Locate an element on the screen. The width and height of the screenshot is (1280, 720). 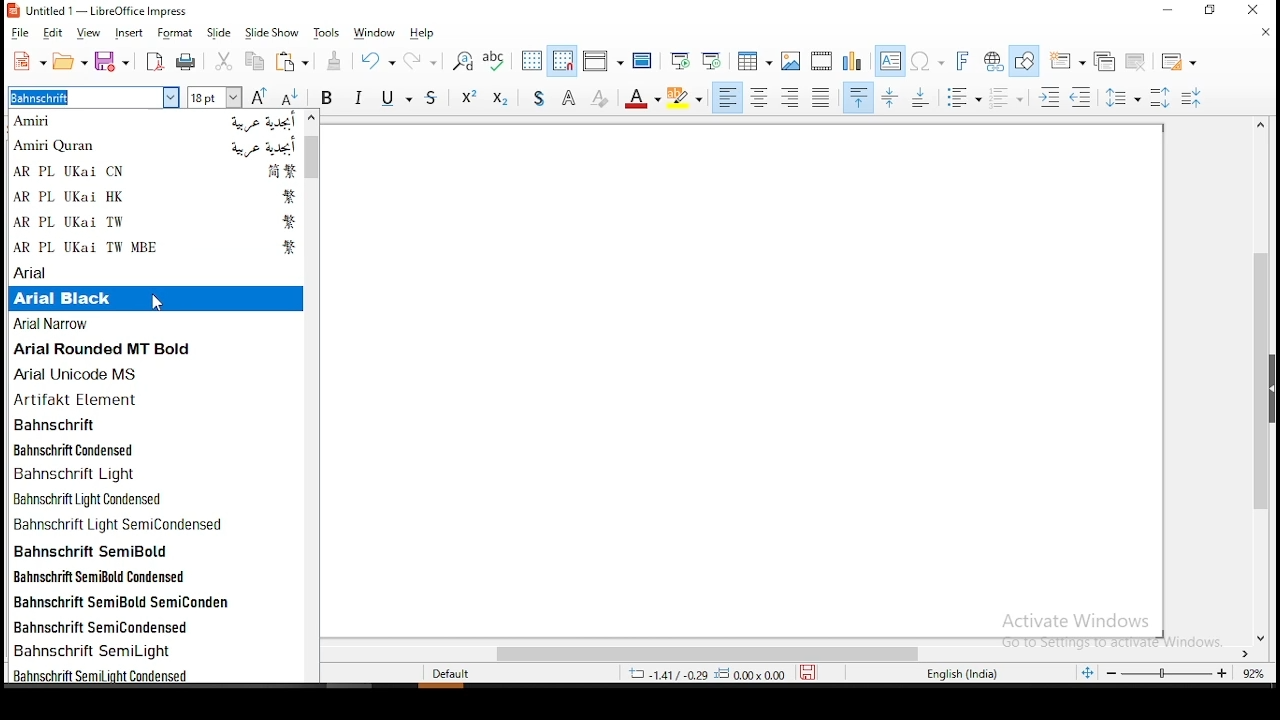
icrease paragraph spacing is located at coordinates (1159, 97).